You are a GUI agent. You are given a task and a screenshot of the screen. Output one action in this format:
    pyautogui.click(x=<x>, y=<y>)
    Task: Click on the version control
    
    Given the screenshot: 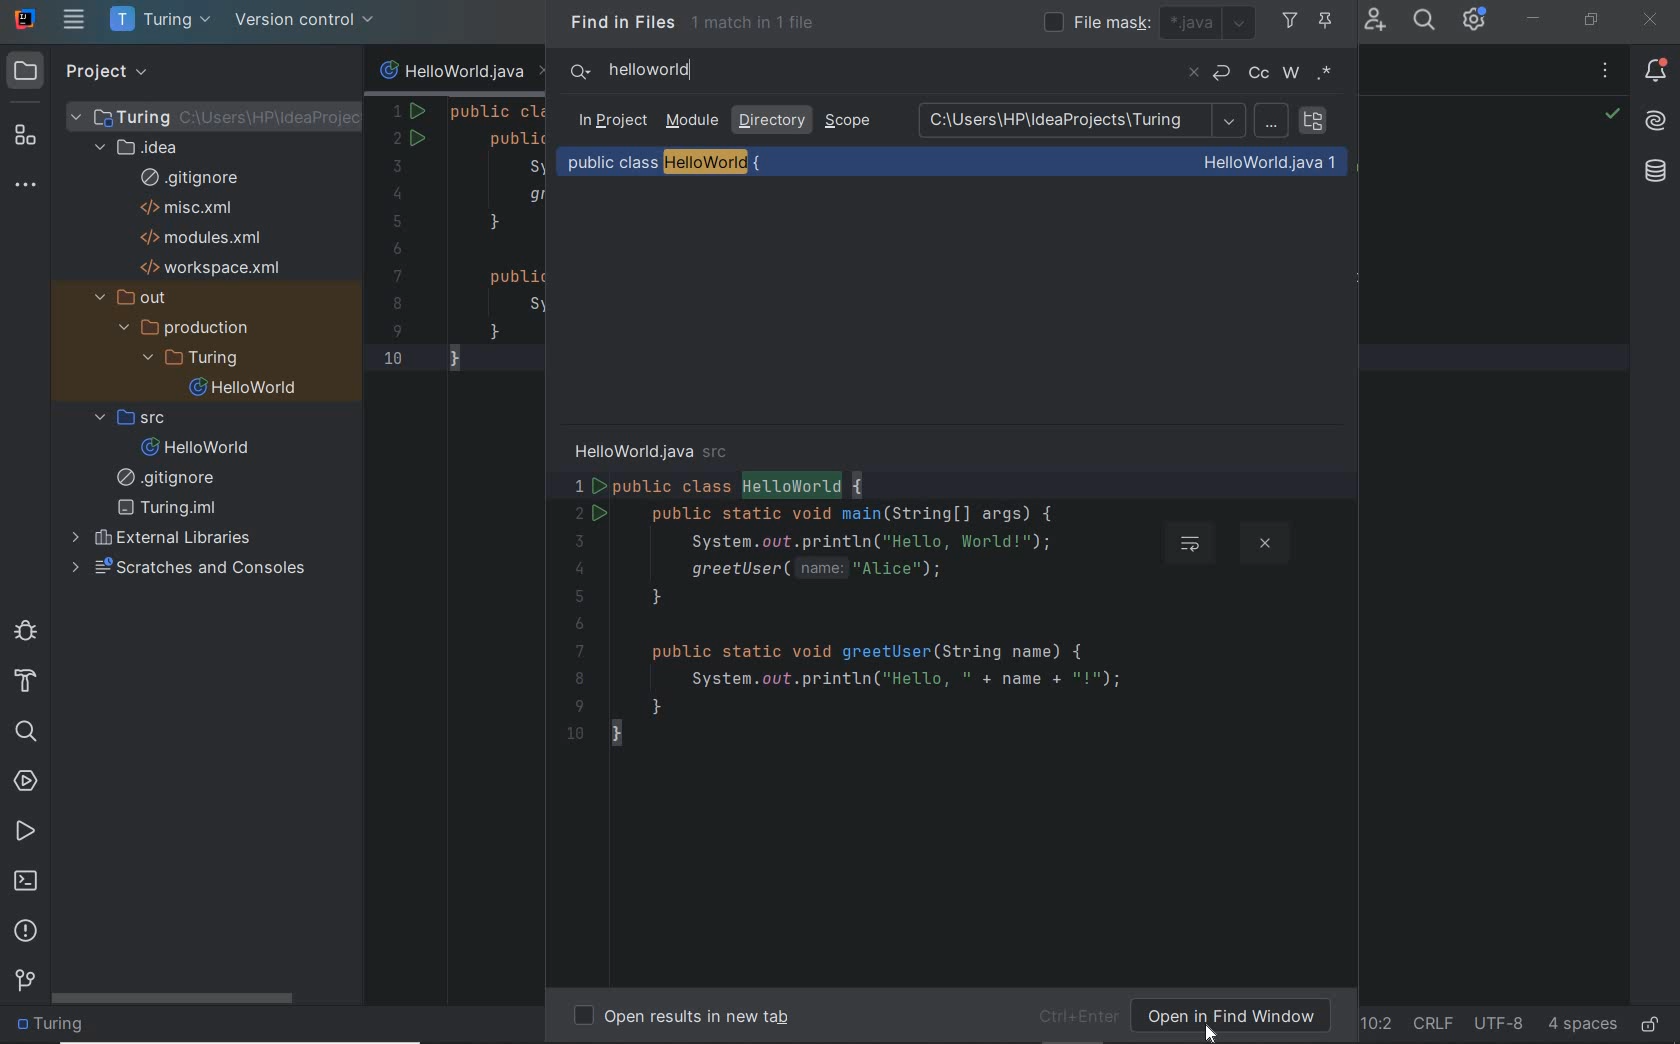 What is the action you would take?
    pyautogui.click(x=312, y=21)
    